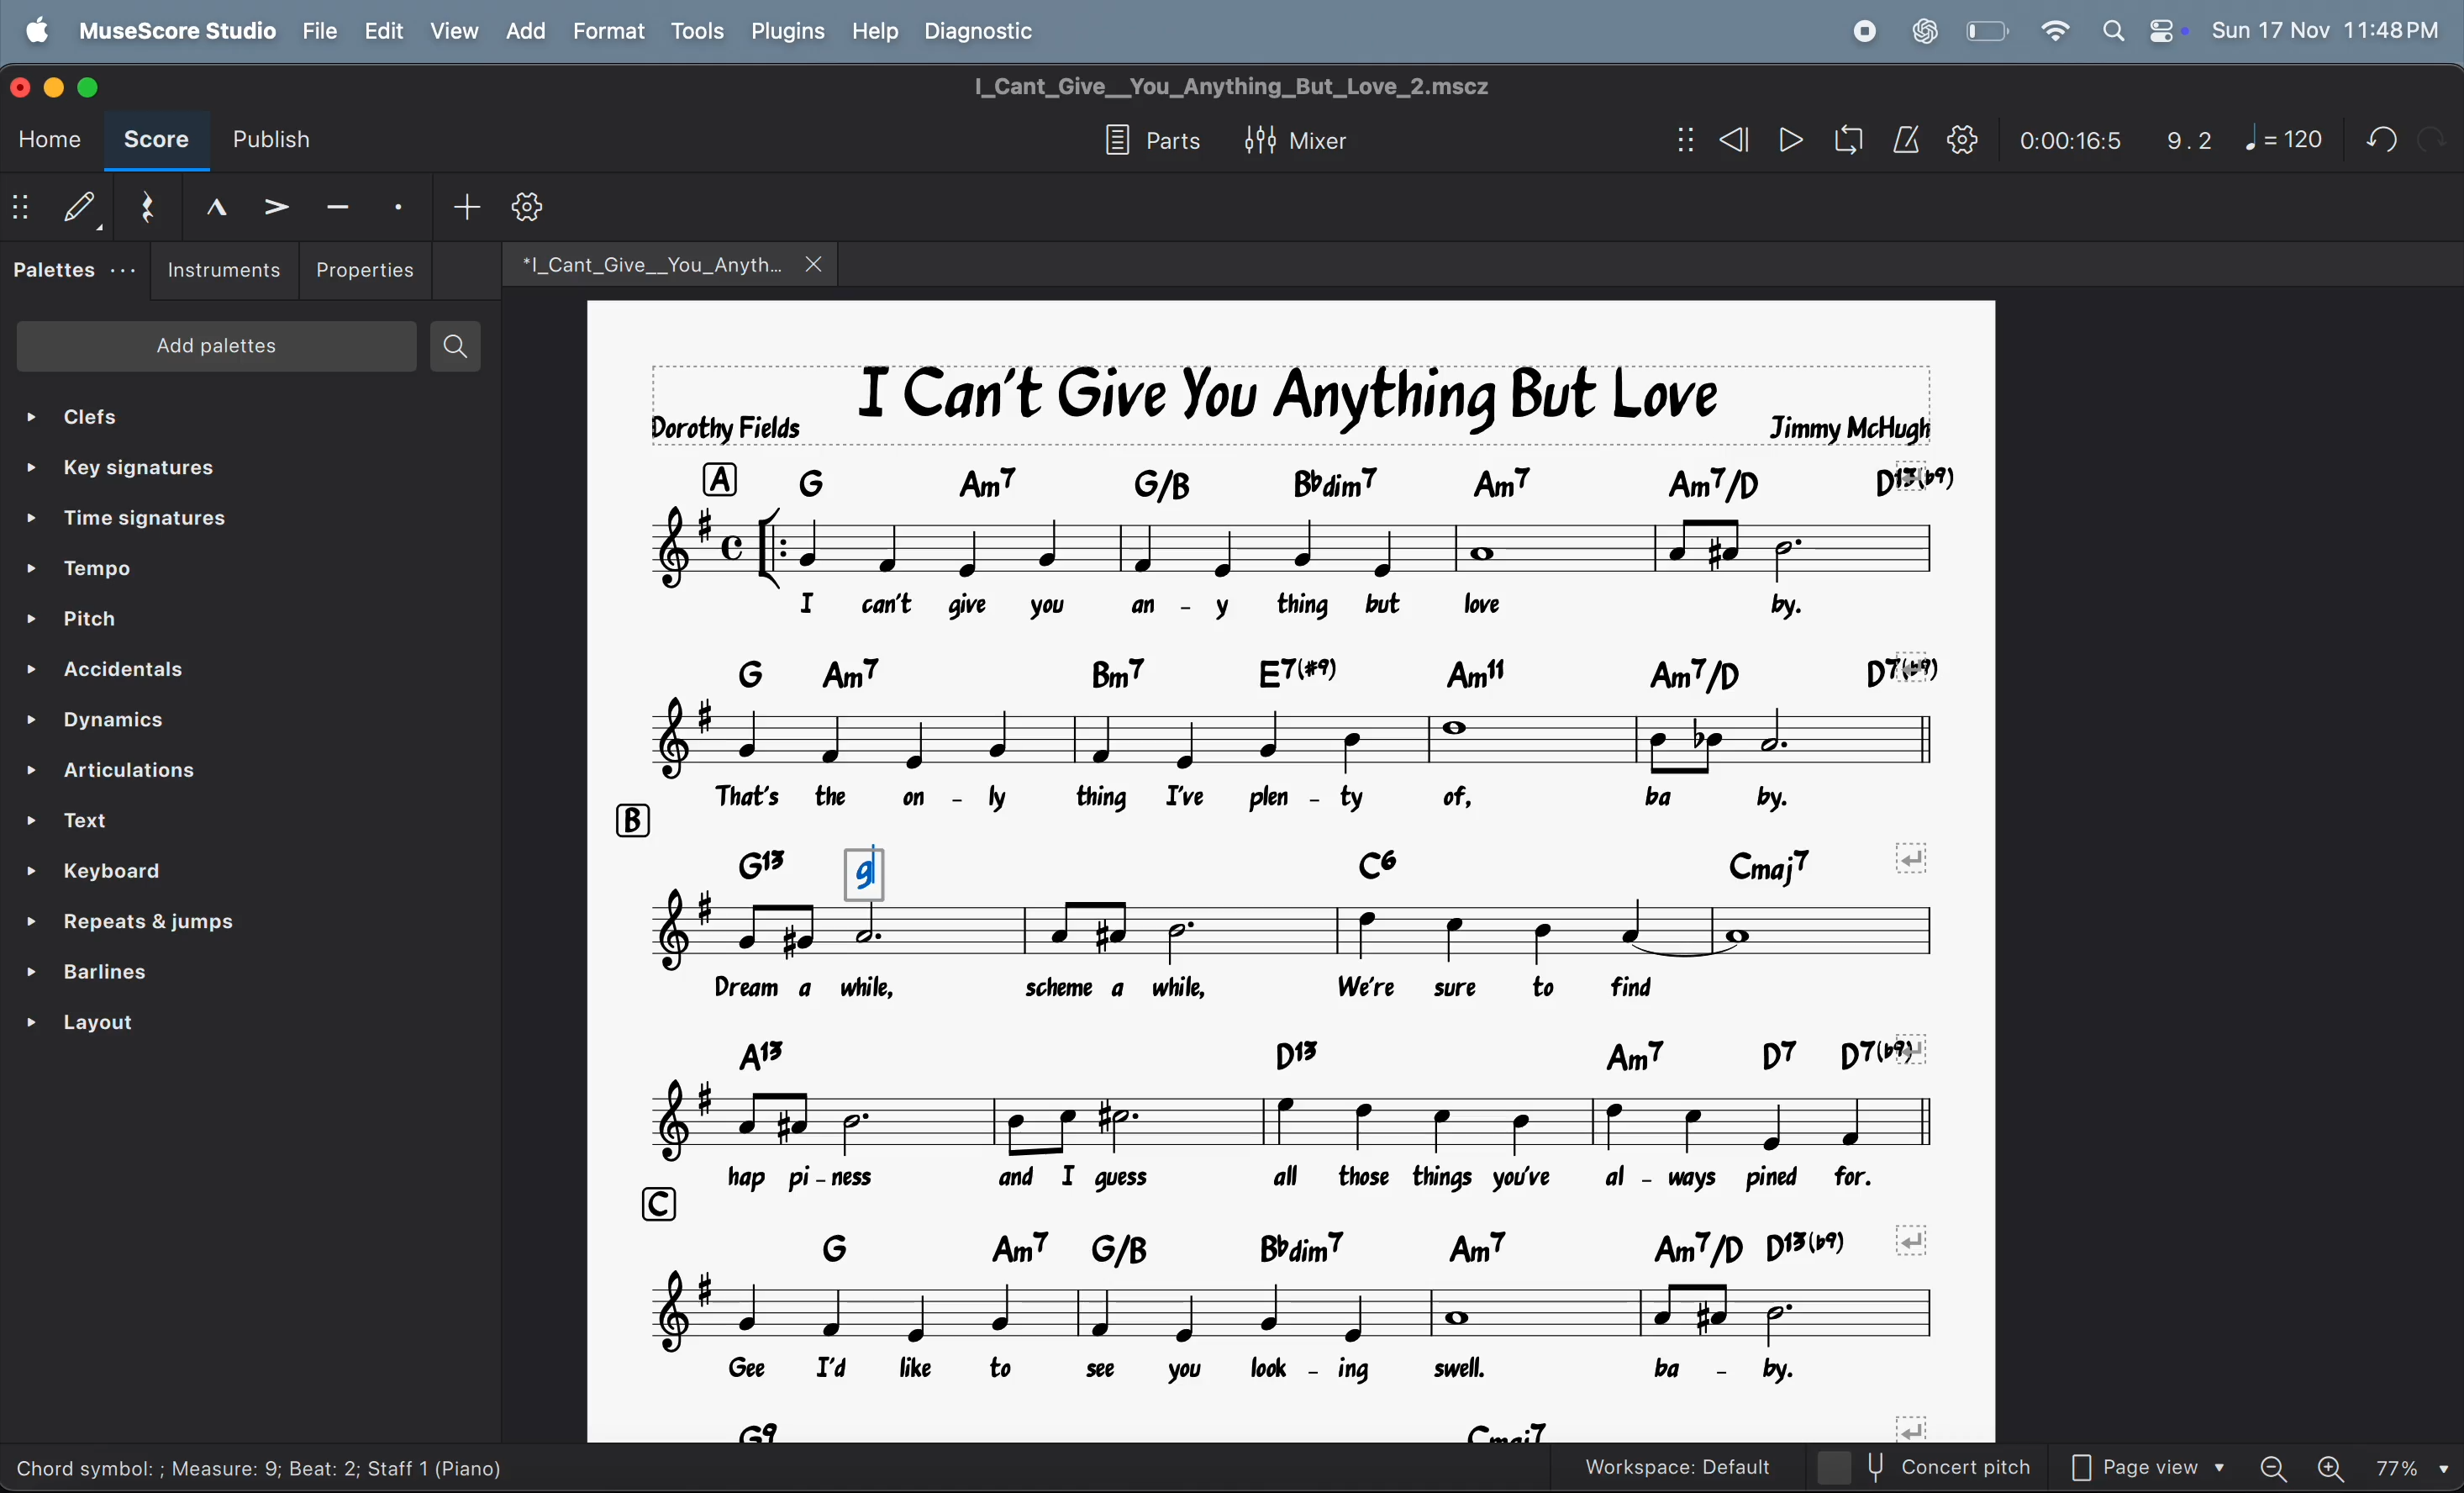  I want to click on notes, so click(1285, 930).